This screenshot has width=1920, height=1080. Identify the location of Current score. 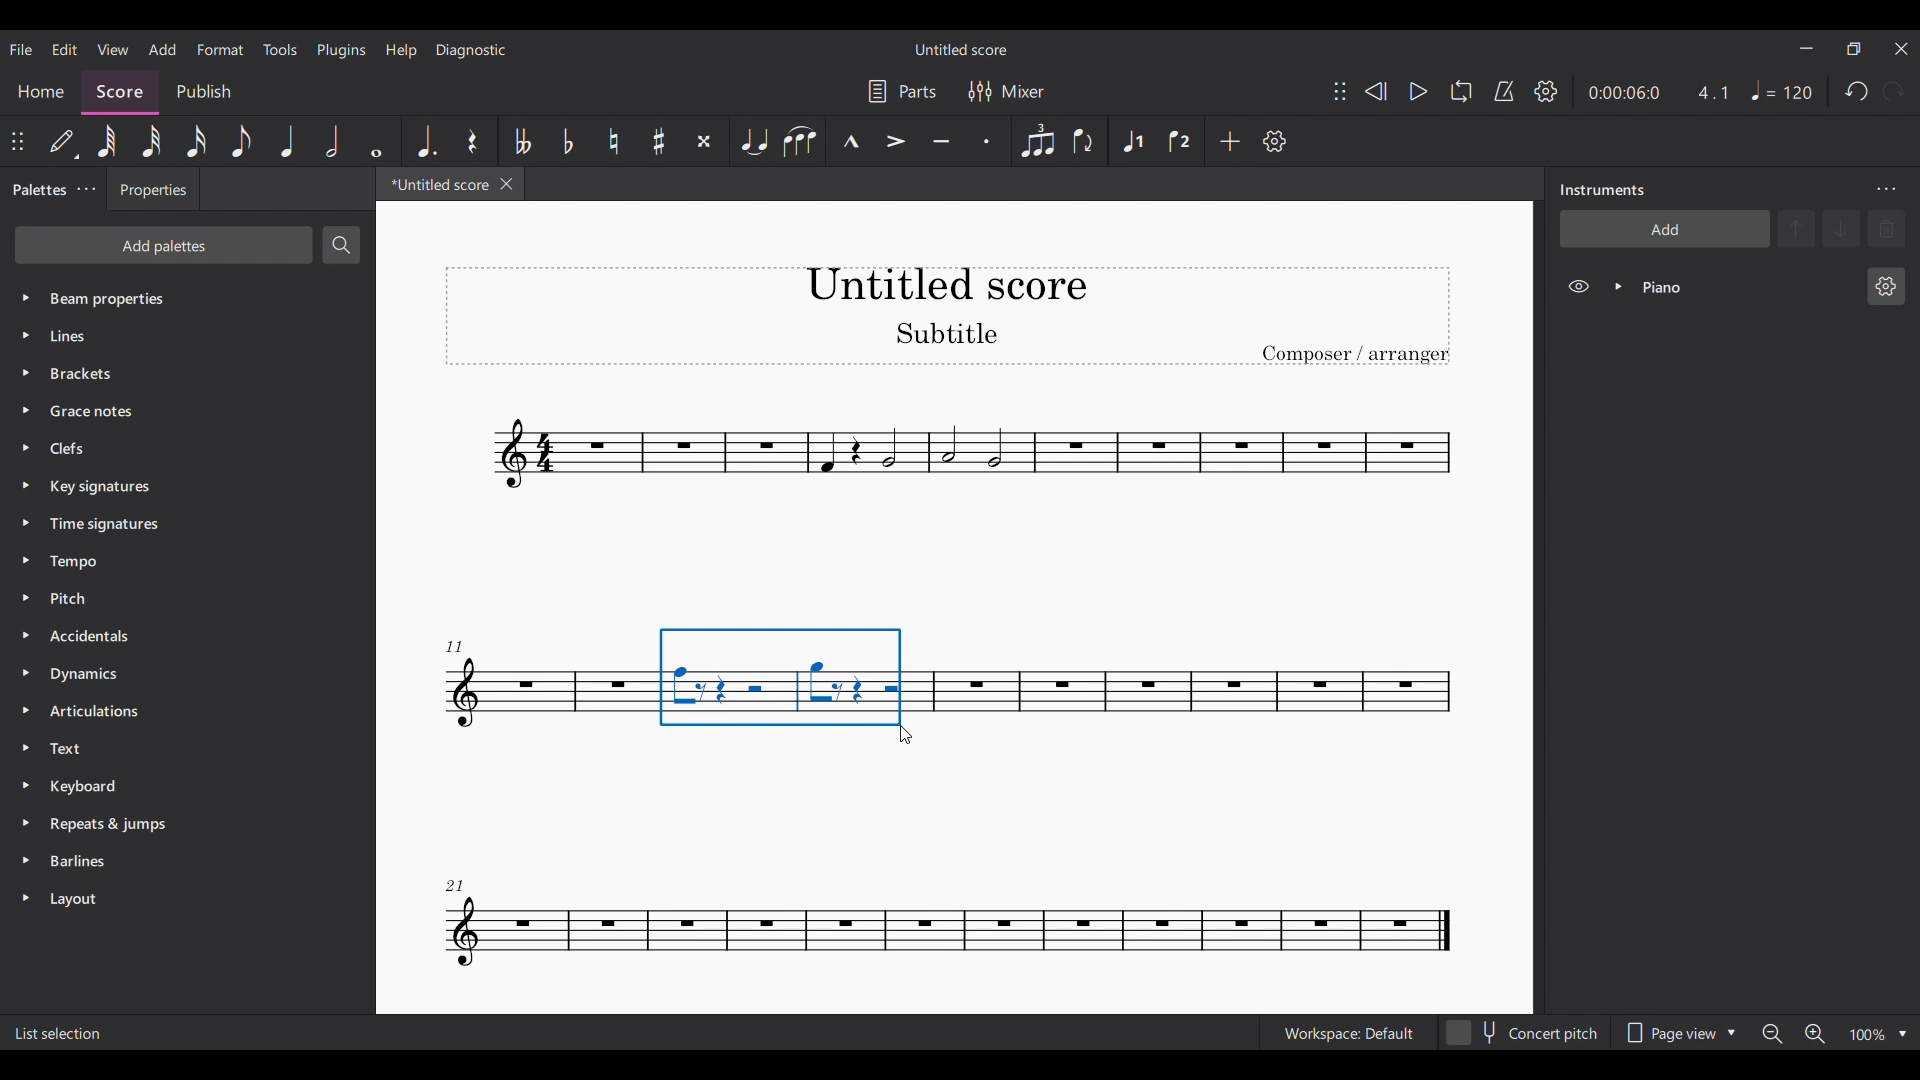
(953, 491).